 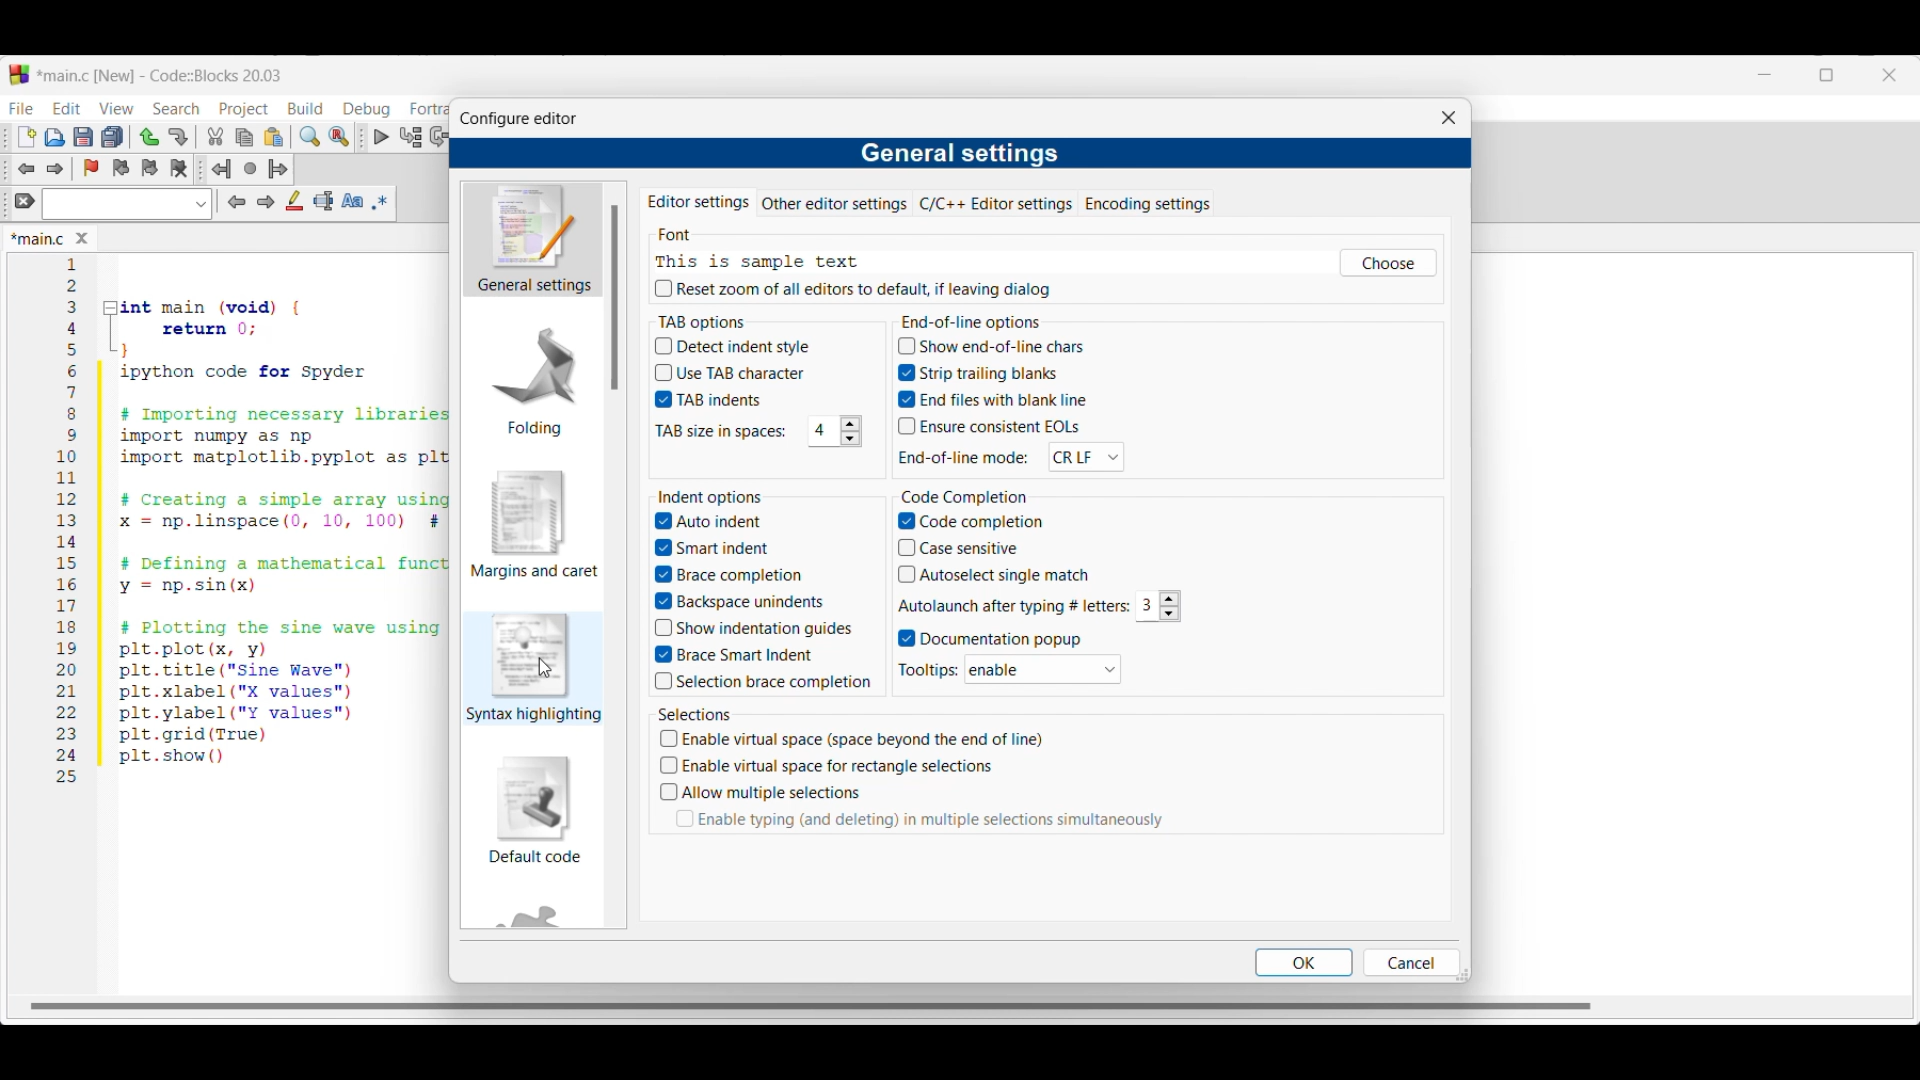 I want to click on Vertical slide bar, so click(x=614, y=297).